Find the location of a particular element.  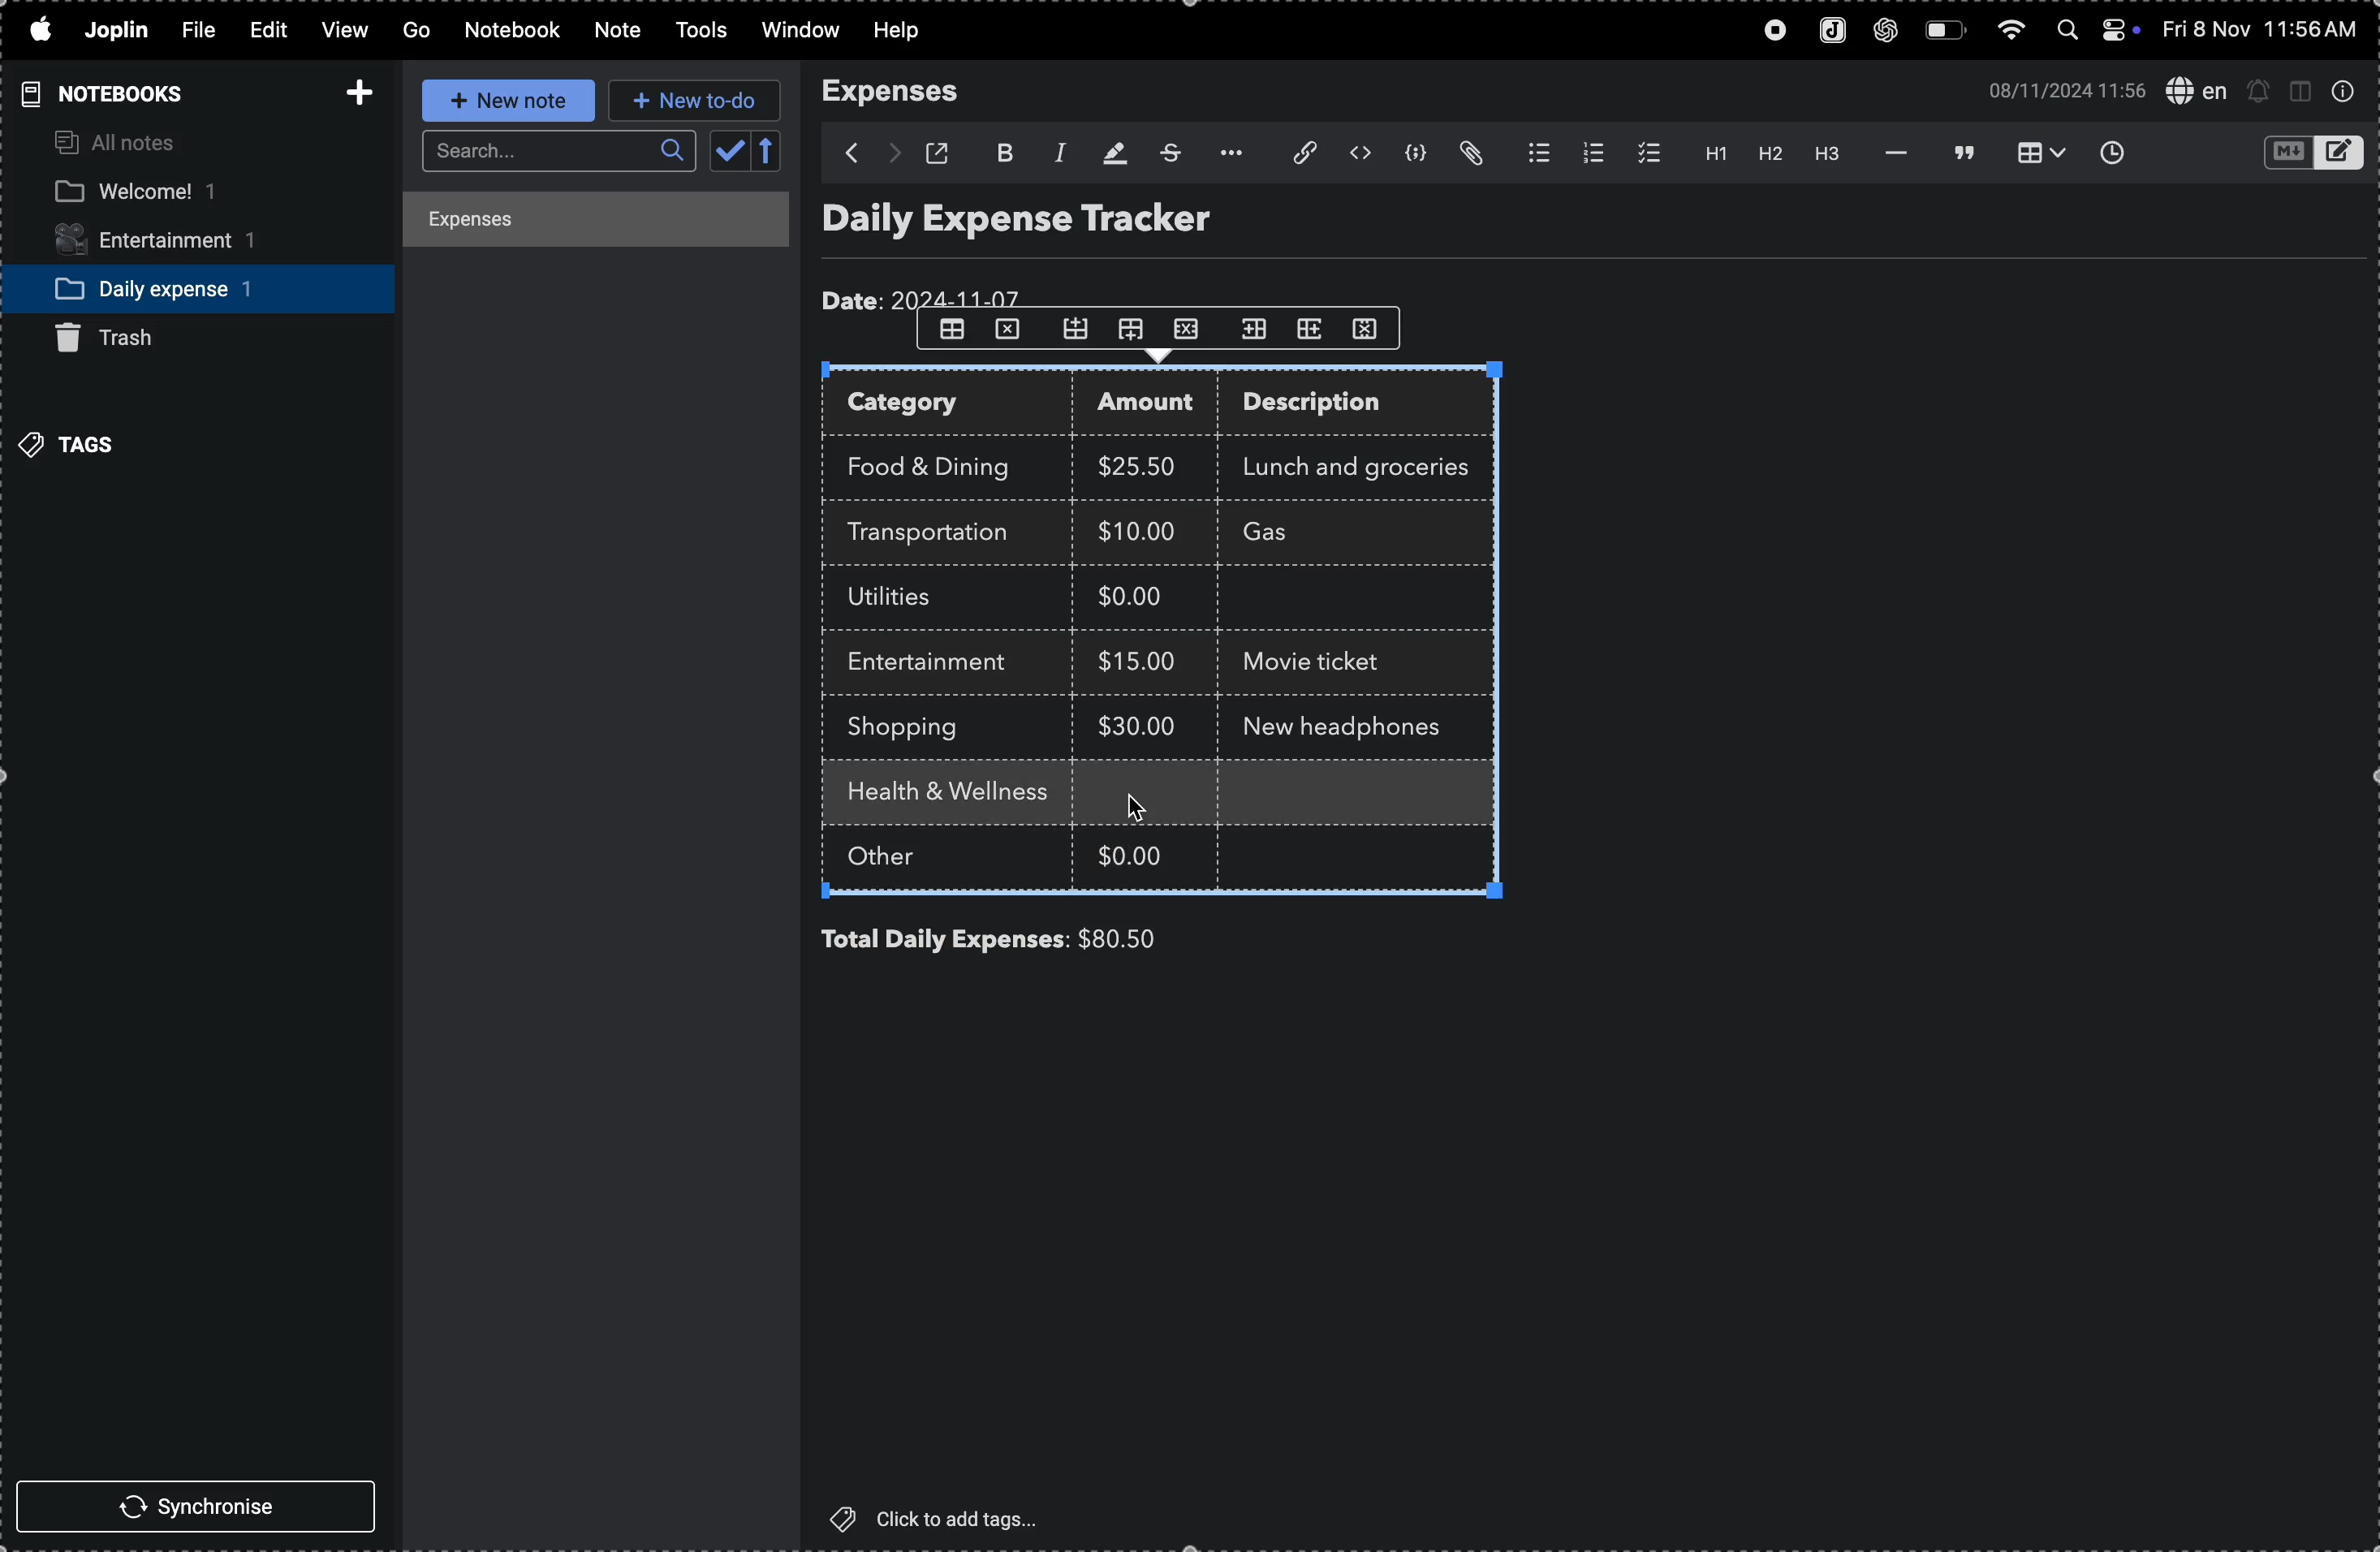

expenses file is located at coordinates (599, 221).